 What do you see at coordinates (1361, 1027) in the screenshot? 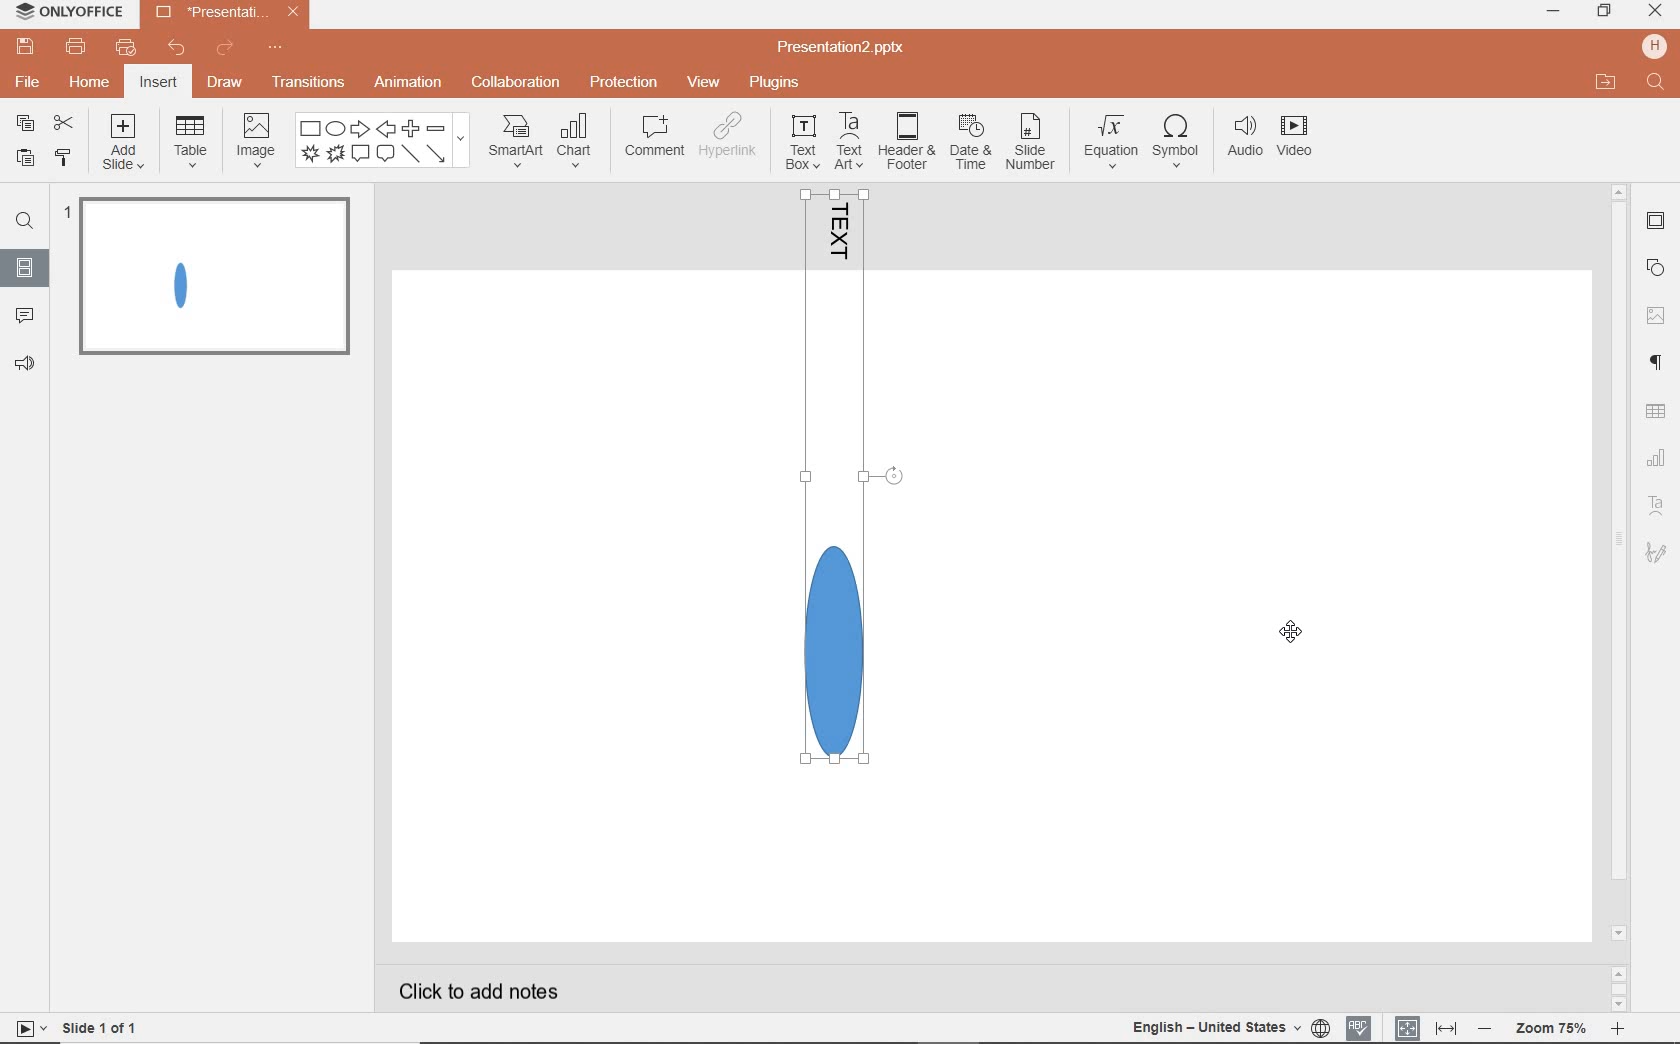
I see `SPELL CHECKING` at bounding box center [1361, 1027].